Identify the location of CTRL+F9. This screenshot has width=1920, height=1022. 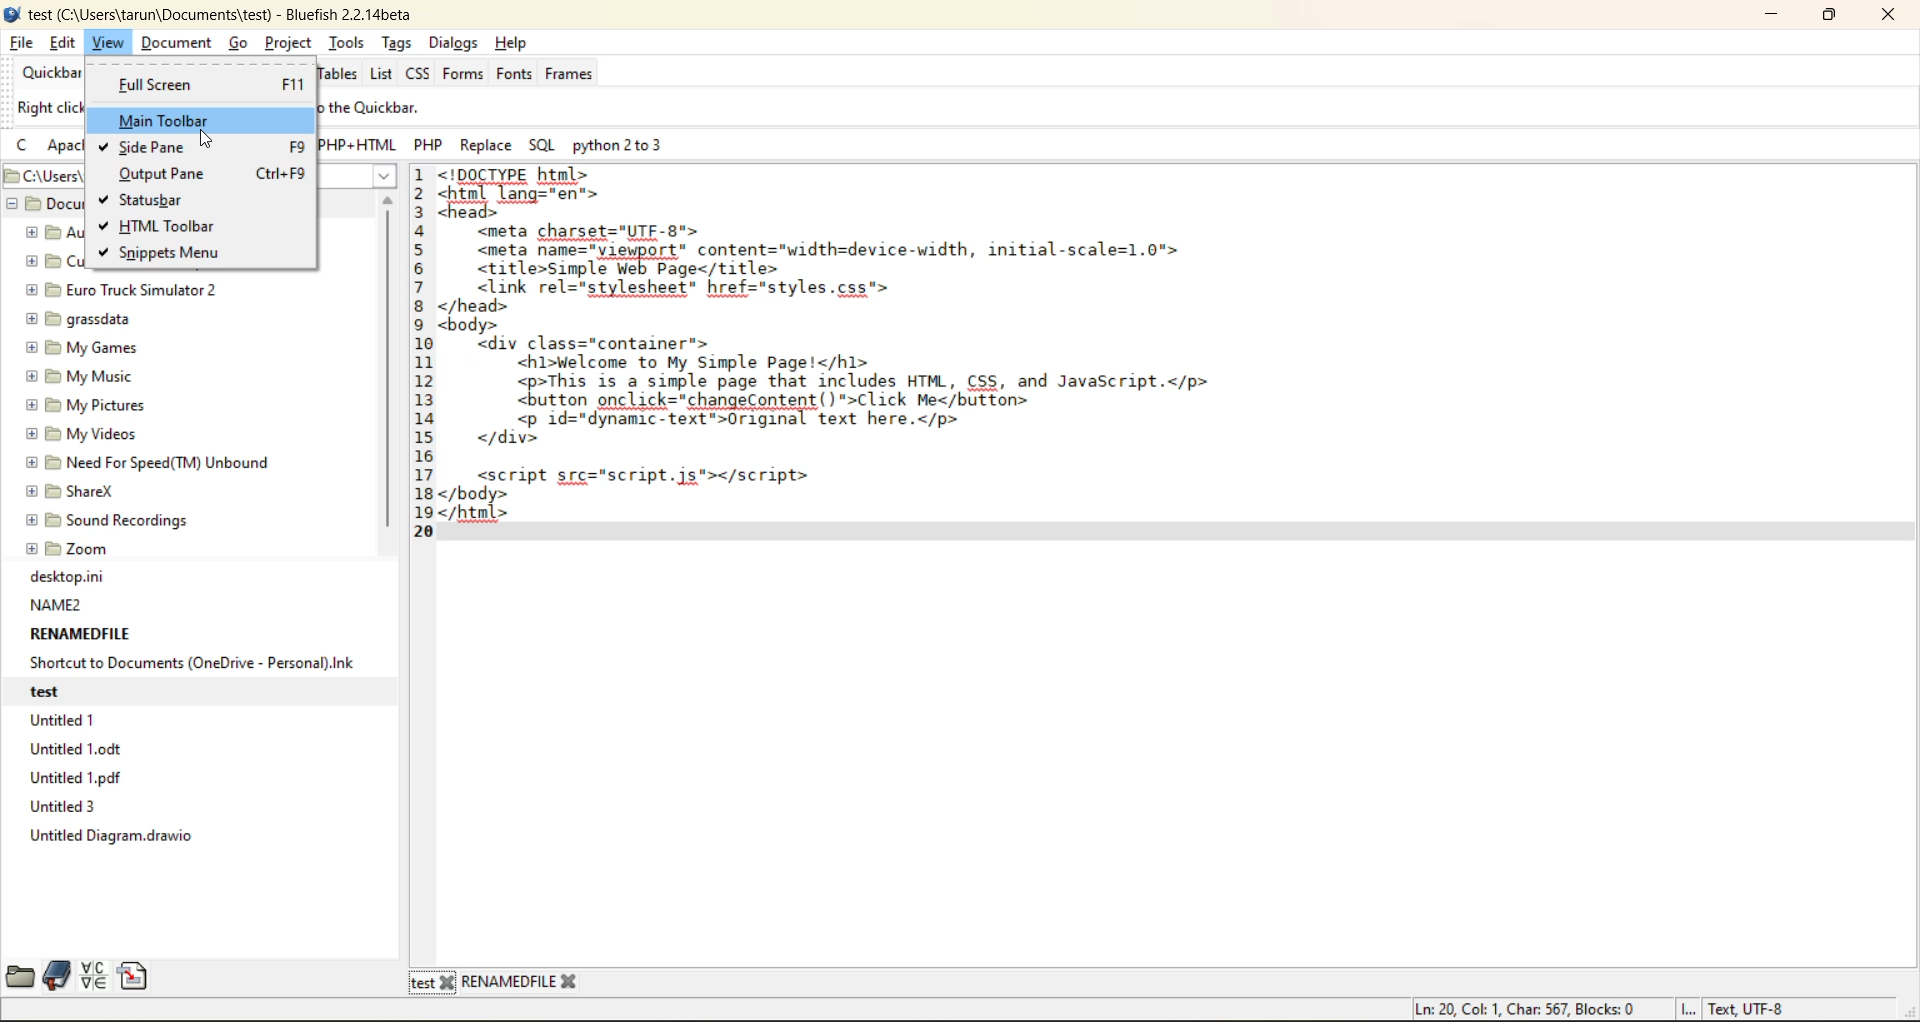
(282, 172).